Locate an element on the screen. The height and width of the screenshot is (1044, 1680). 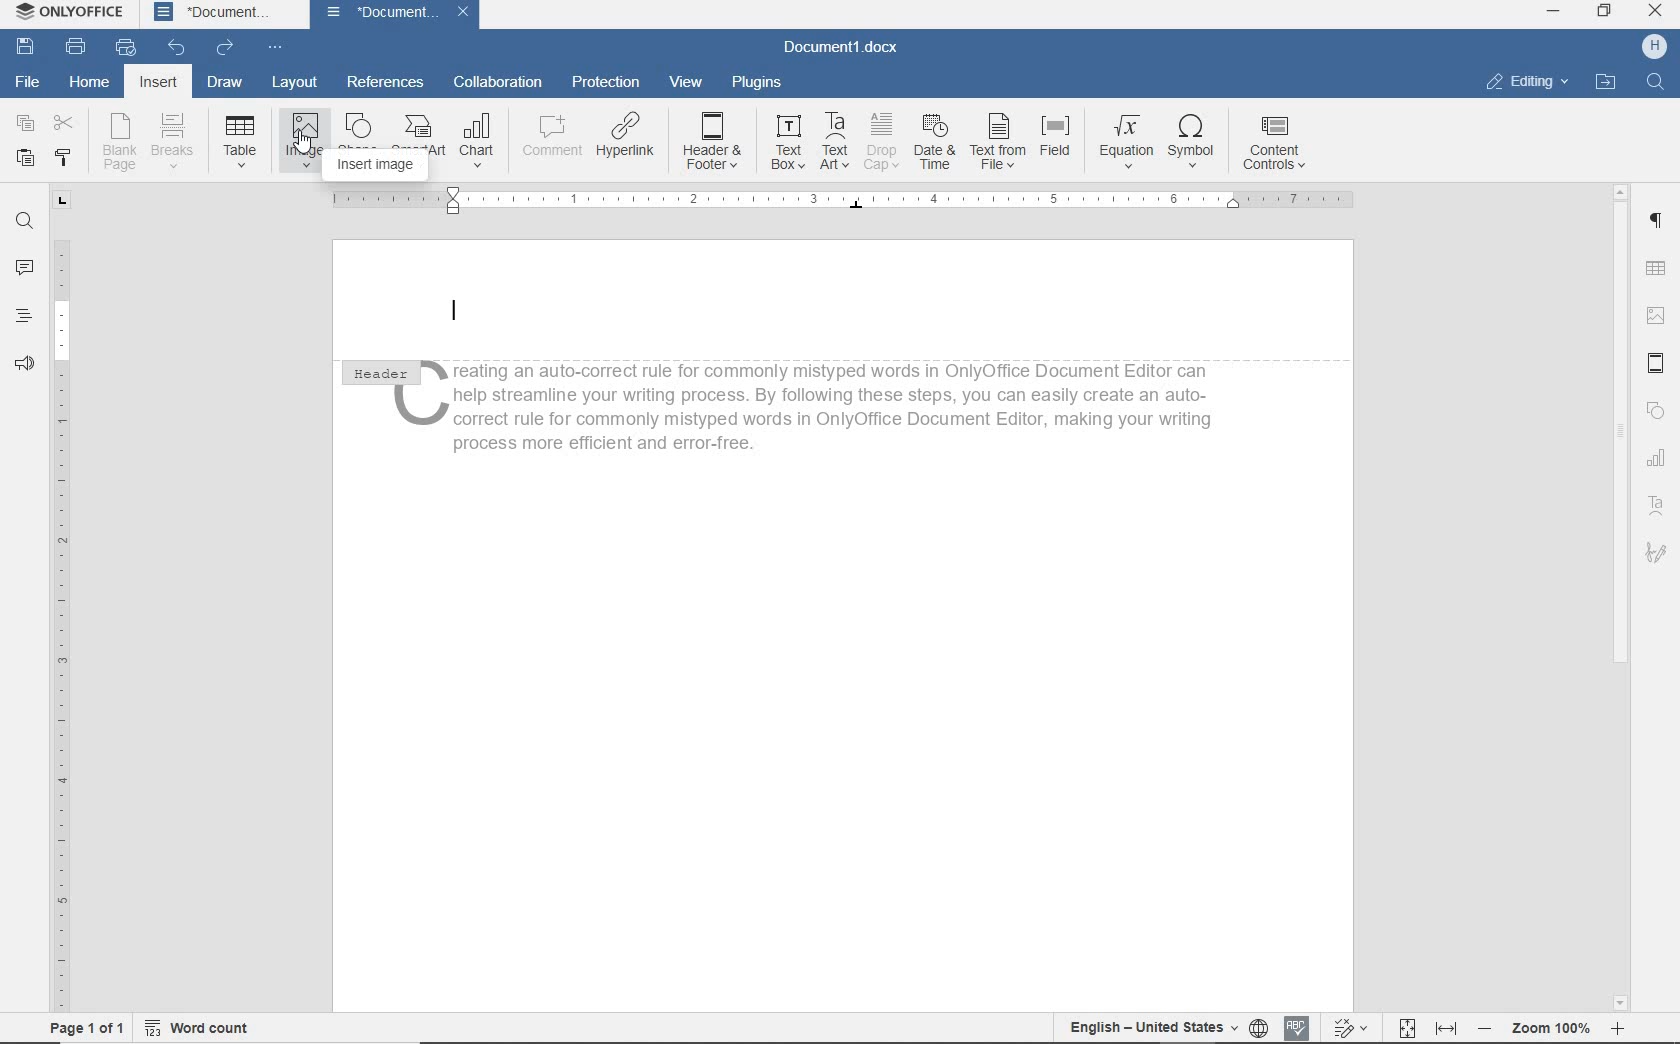
 is located at coordinates (456, 312).